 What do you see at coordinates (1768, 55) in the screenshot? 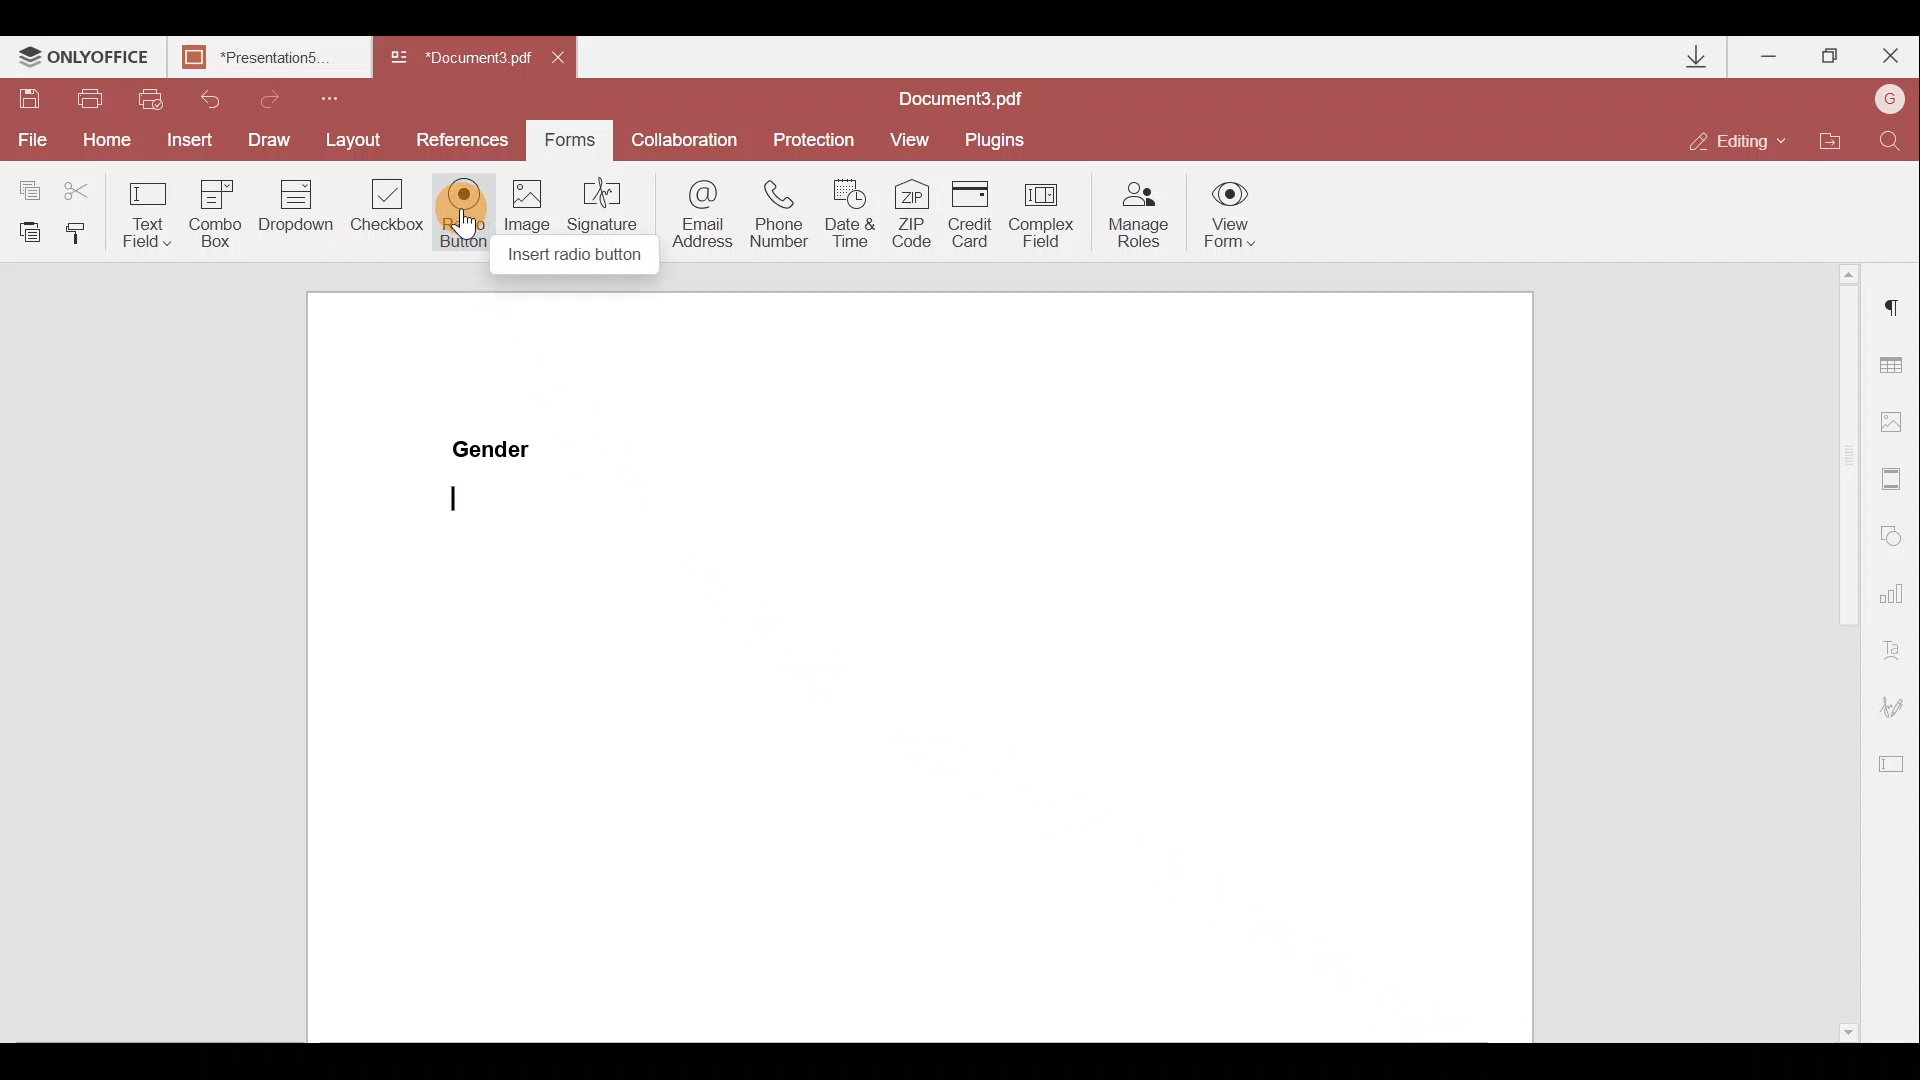
I see `Minimize` at bounding box center [1768, 55].